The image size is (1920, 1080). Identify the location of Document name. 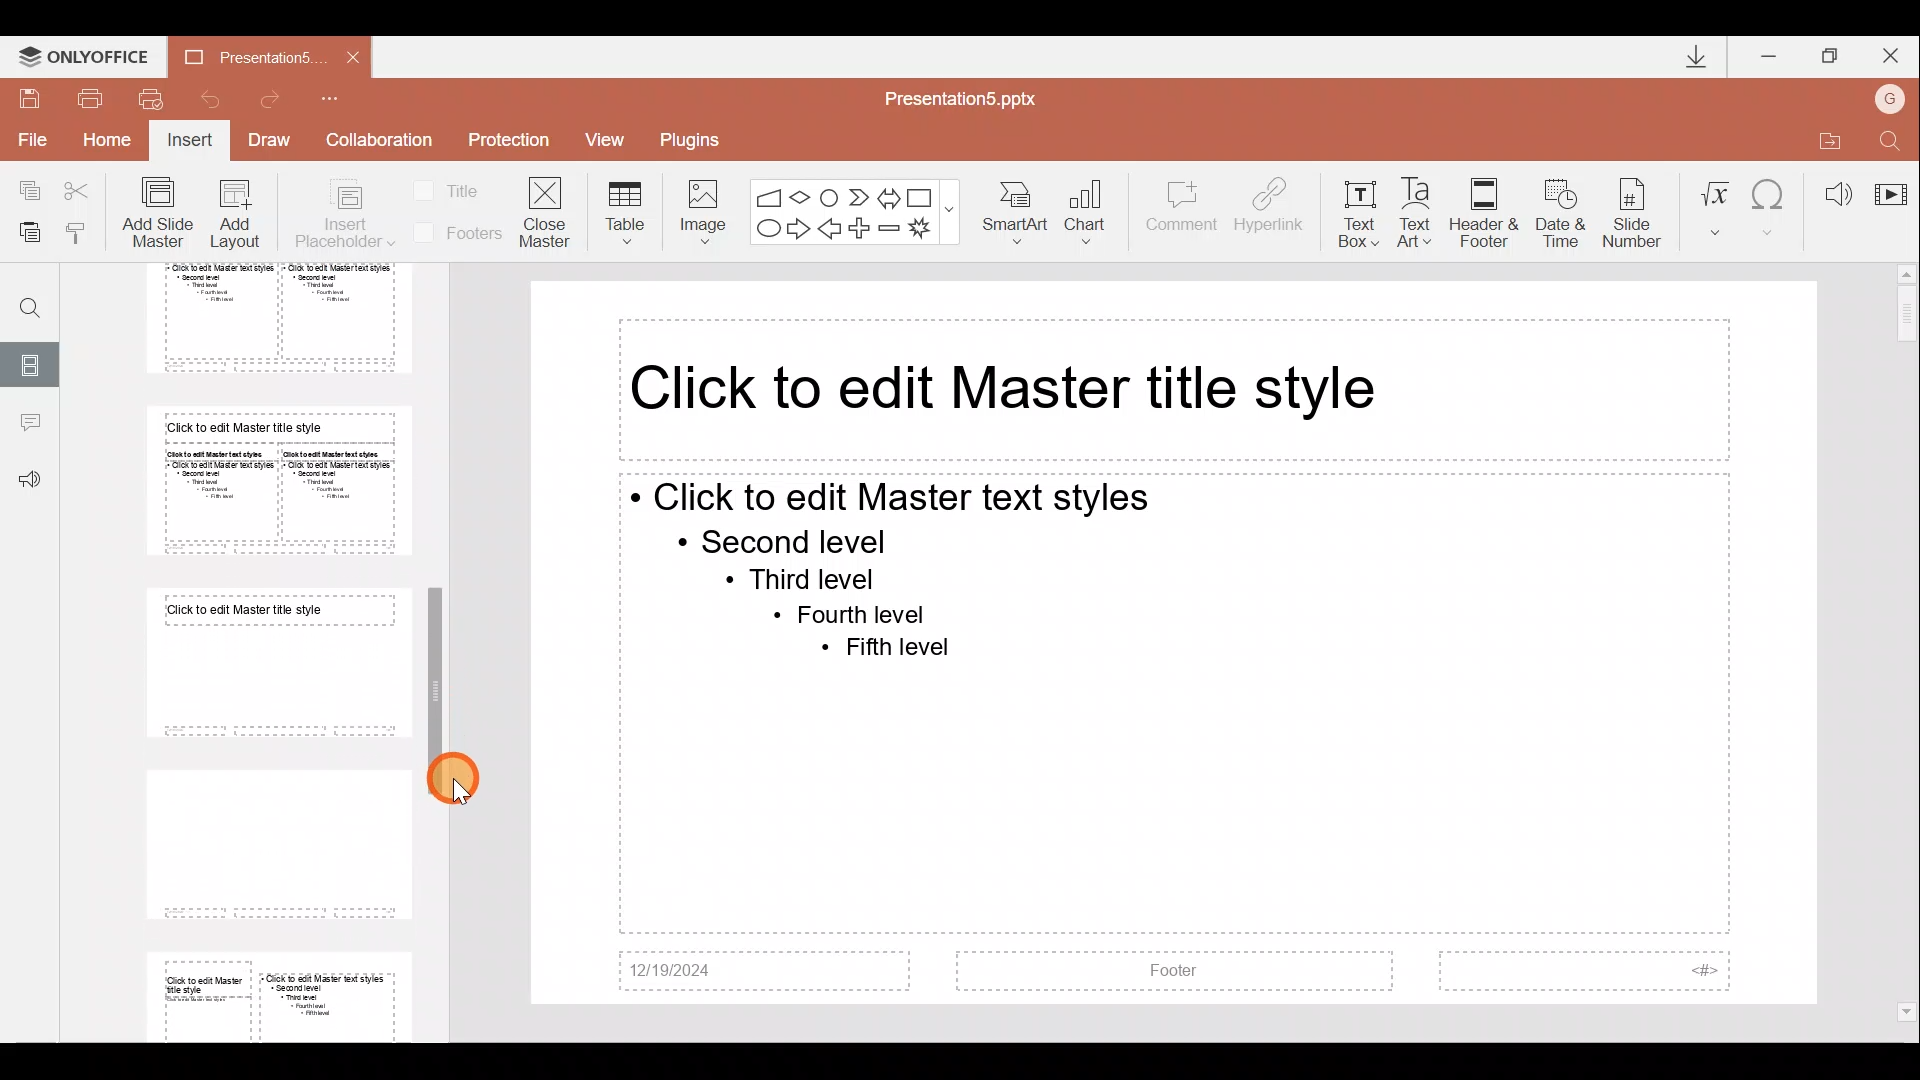
(239, 56).